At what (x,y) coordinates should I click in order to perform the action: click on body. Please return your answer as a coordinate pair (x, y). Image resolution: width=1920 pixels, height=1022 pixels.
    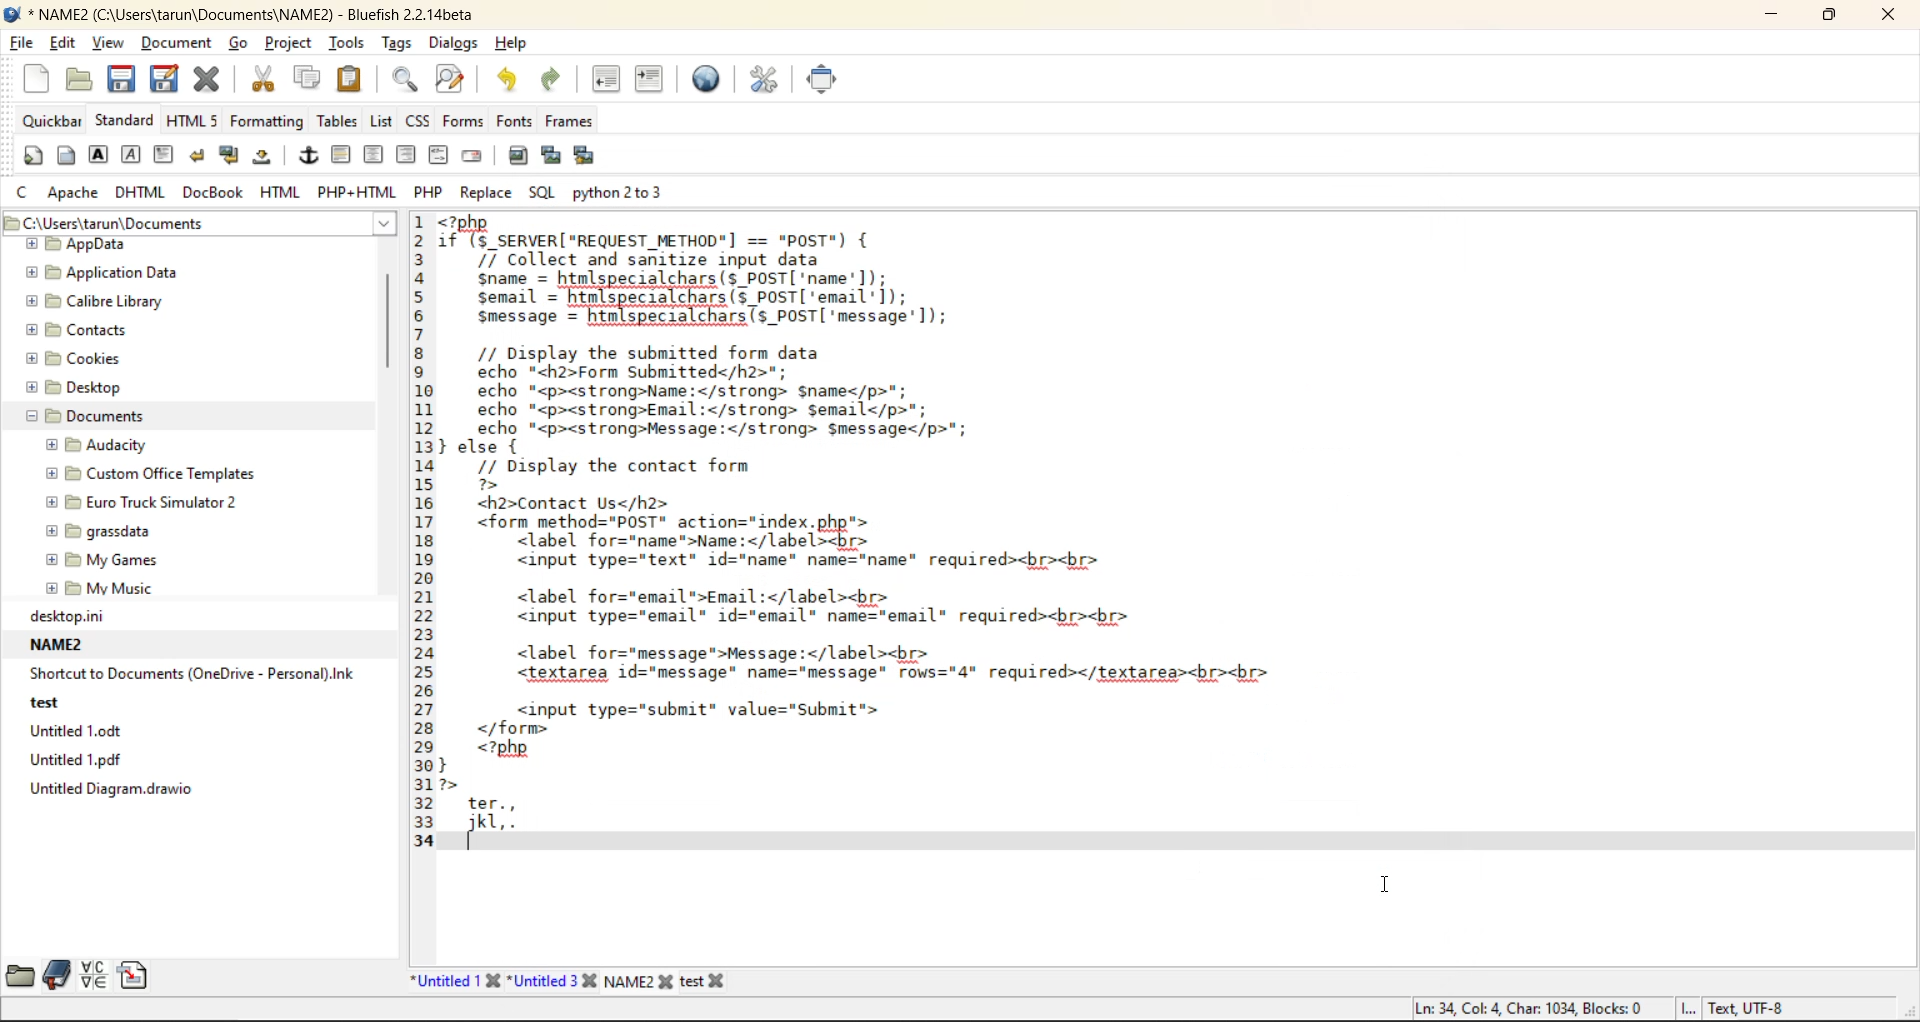
    Looking at the image, I should click on (66, 157).